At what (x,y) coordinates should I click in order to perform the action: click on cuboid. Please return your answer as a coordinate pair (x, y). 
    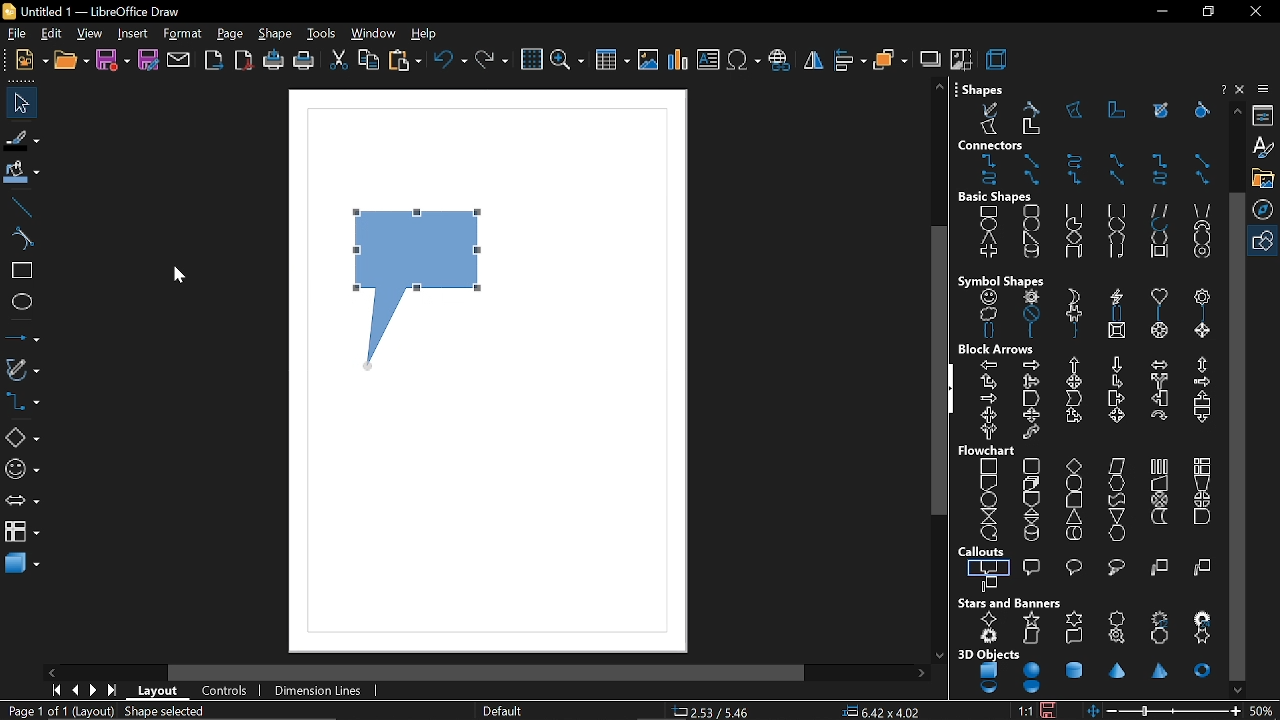
    Looking at the image, I should click on (1073, 254).